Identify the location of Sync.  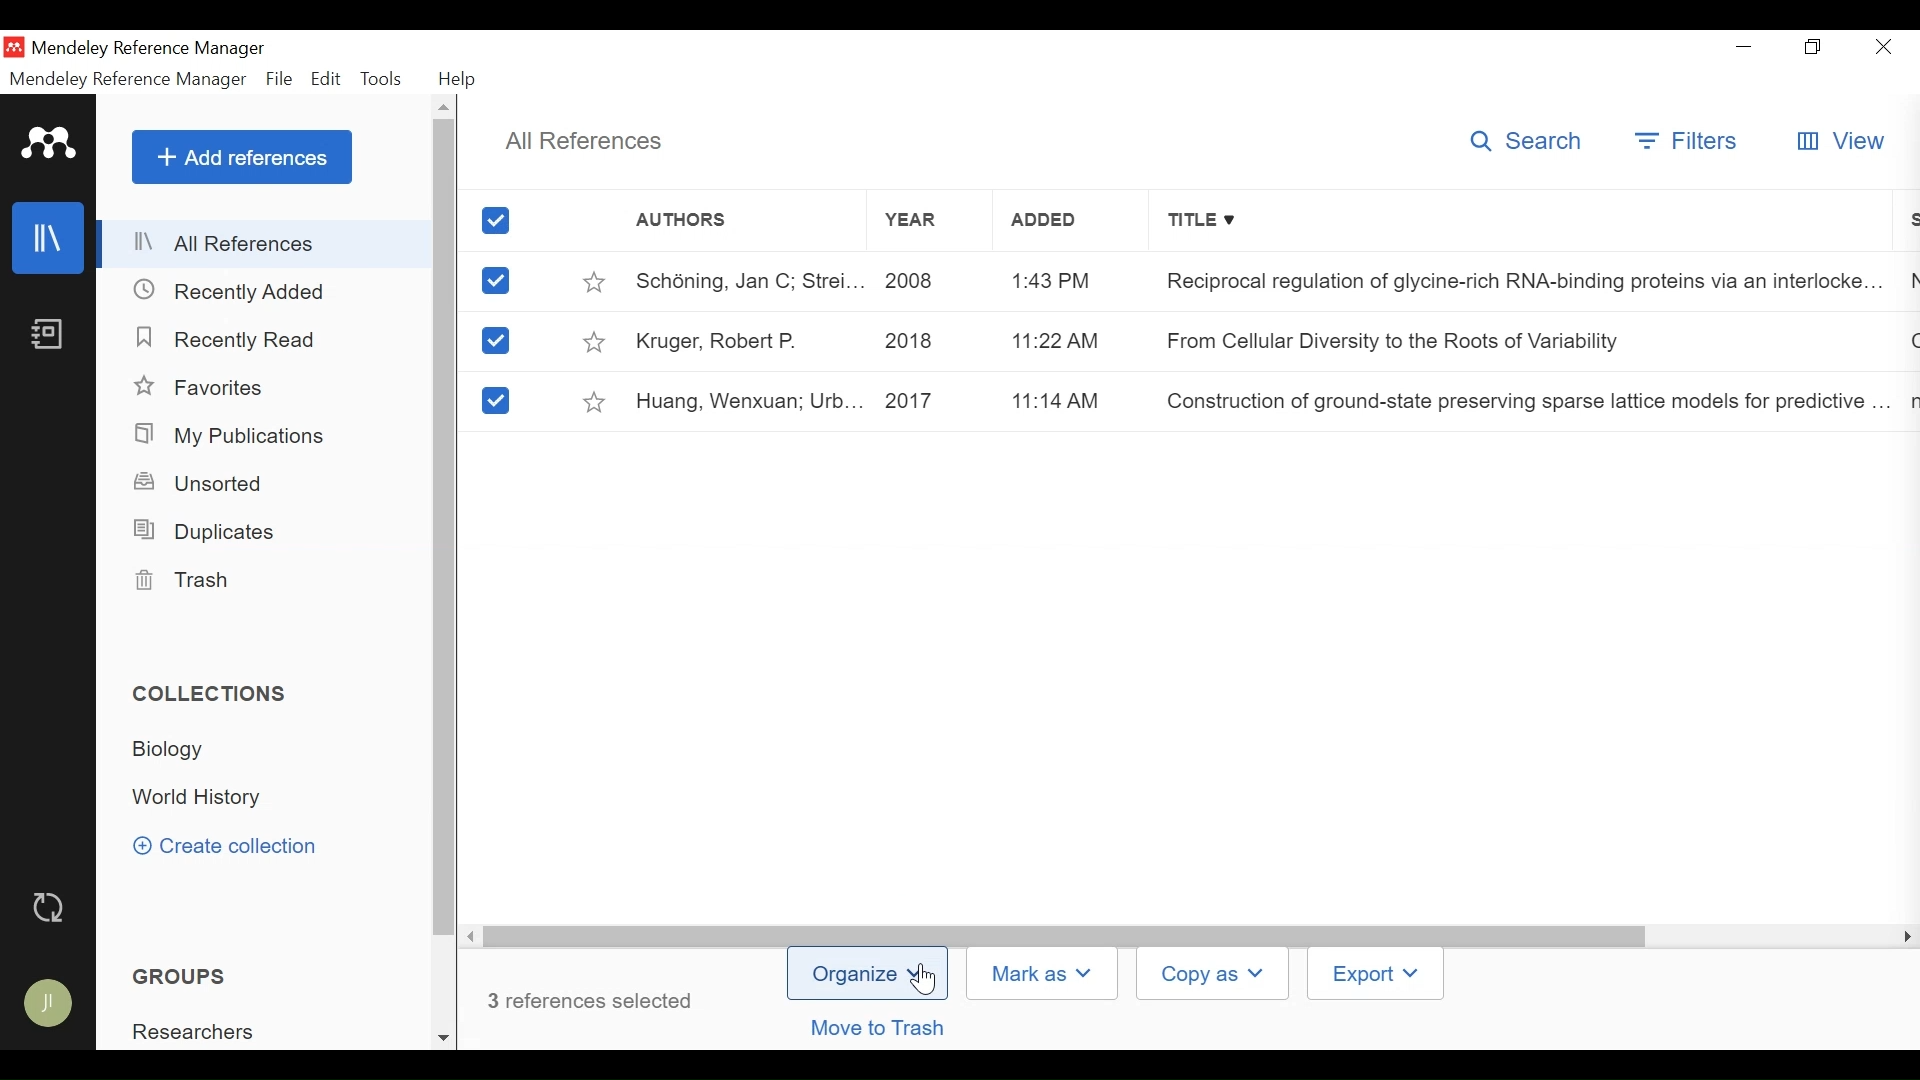
(49, 908).